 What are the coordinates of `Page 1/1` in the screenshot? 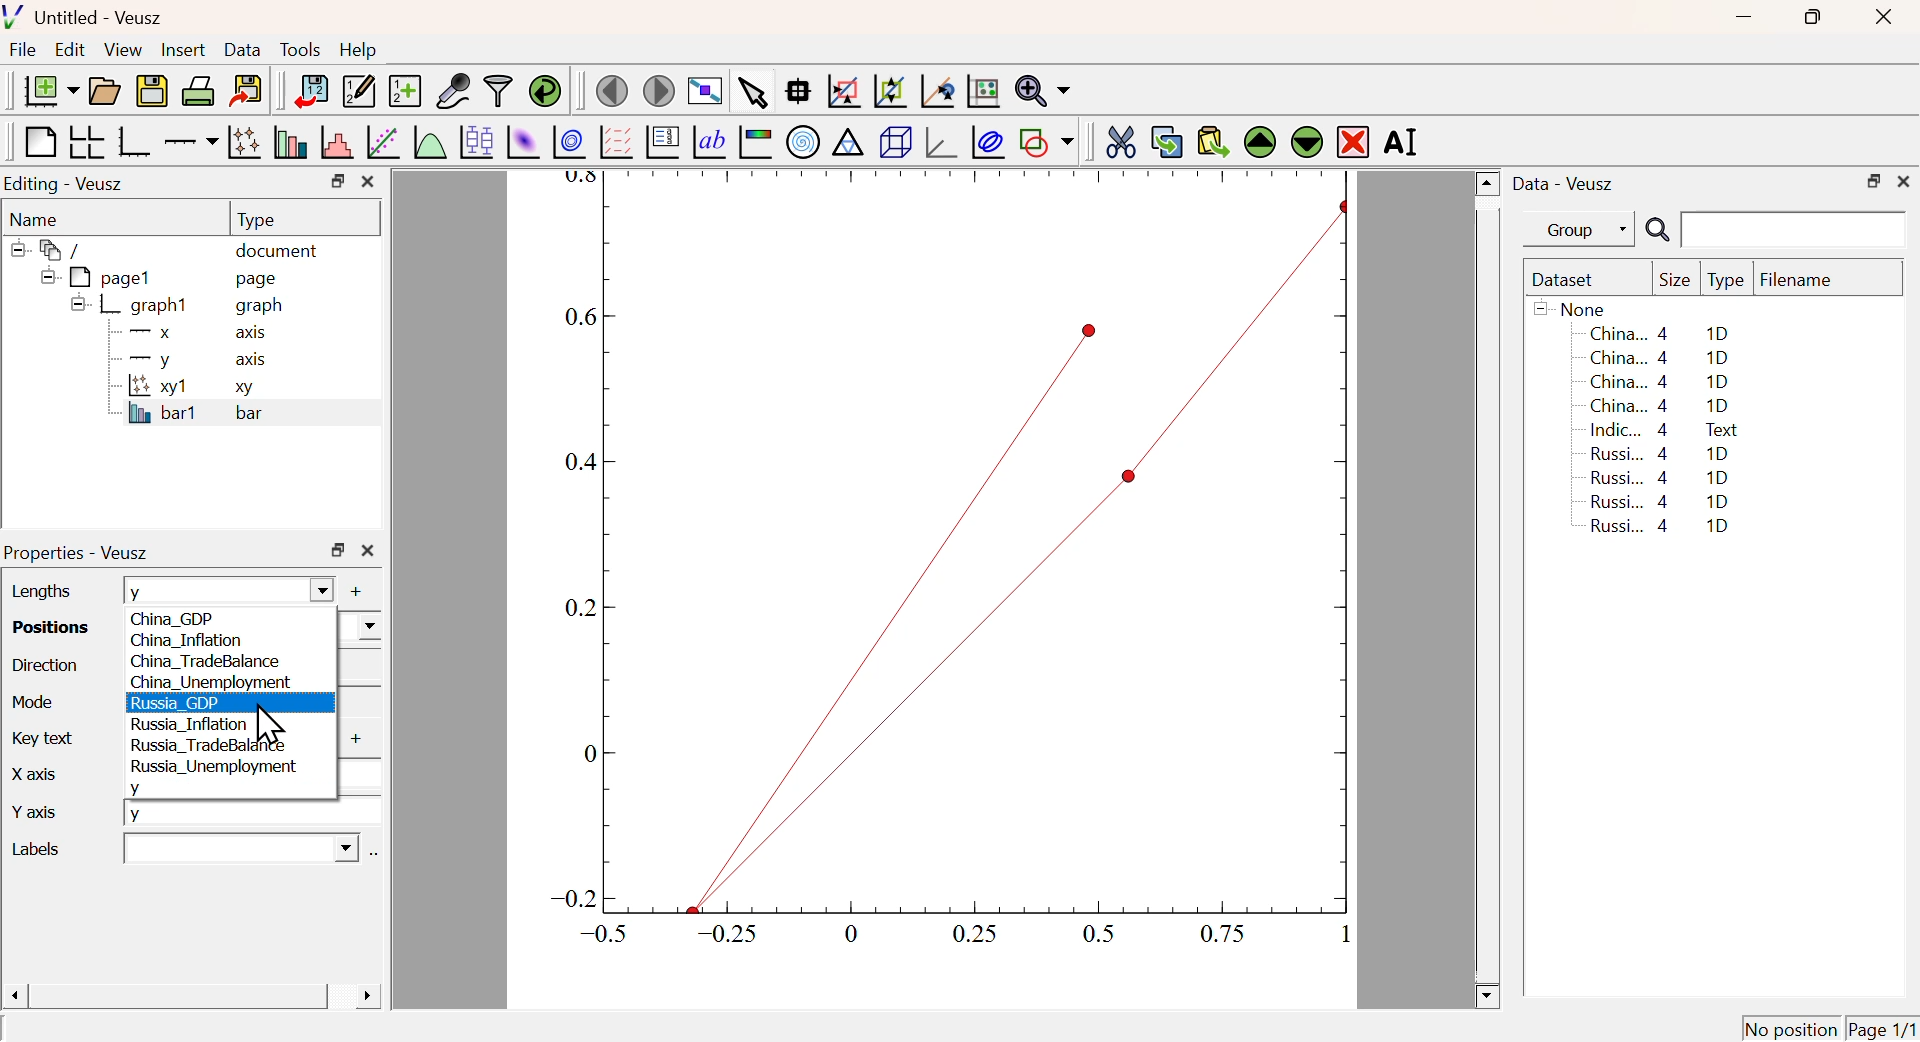 It's located at (1880, 1028).